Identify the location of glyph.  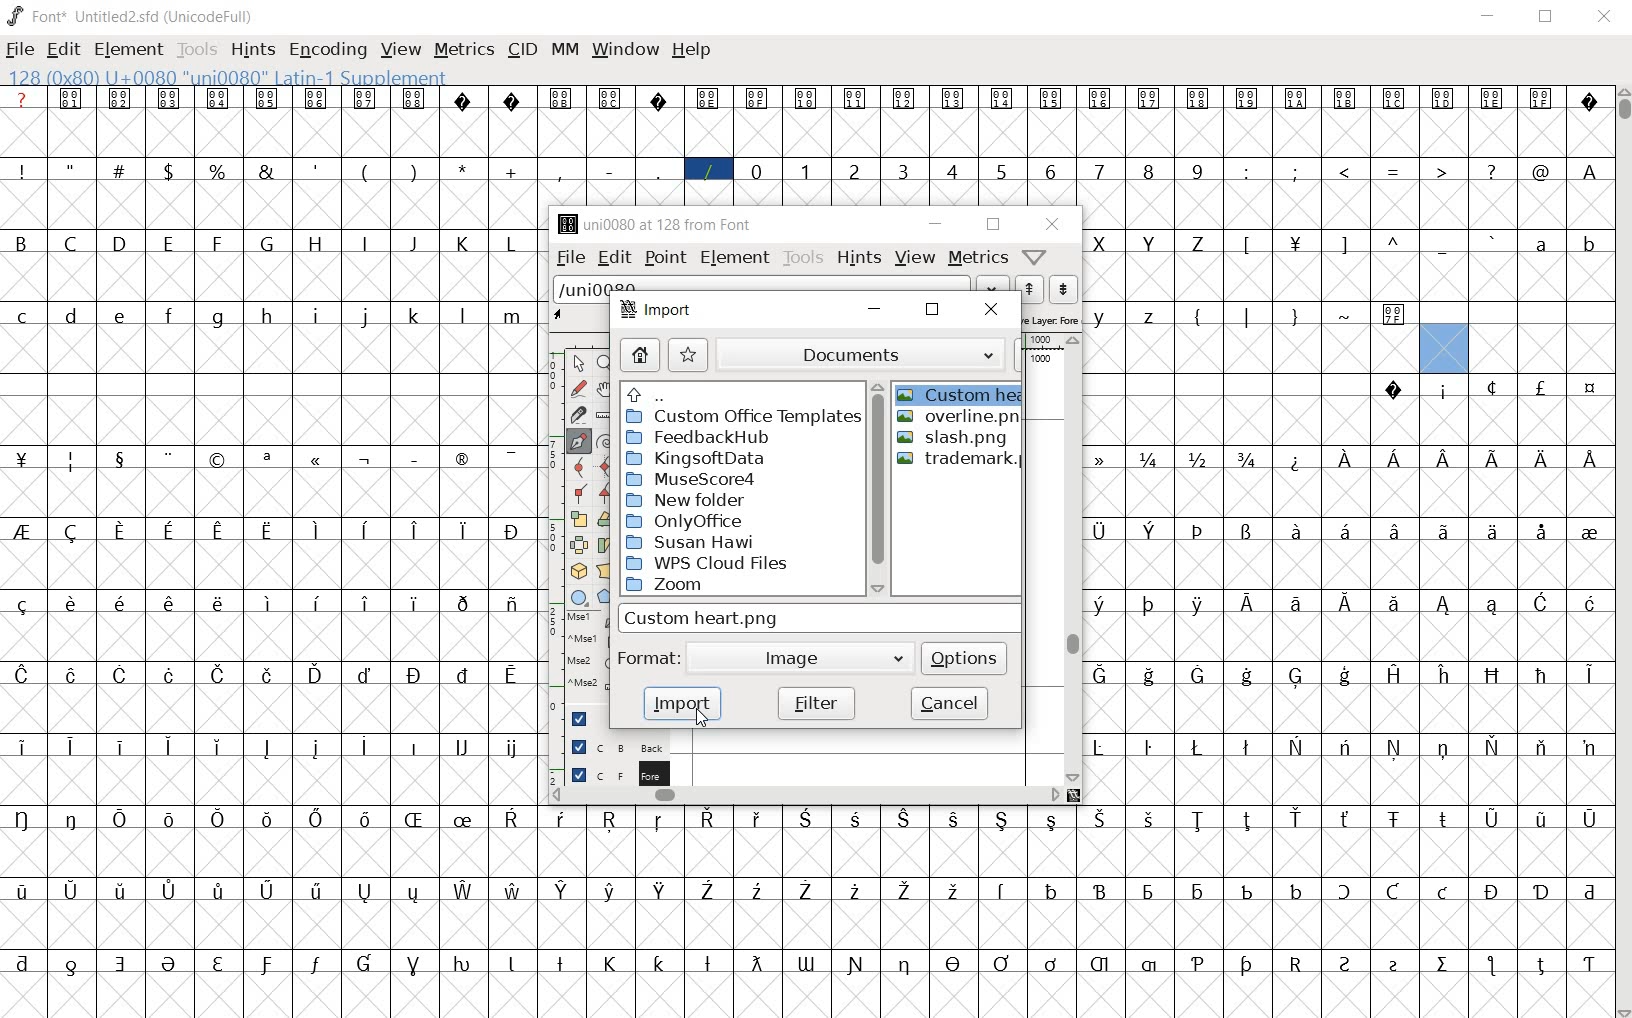
(512, 172).